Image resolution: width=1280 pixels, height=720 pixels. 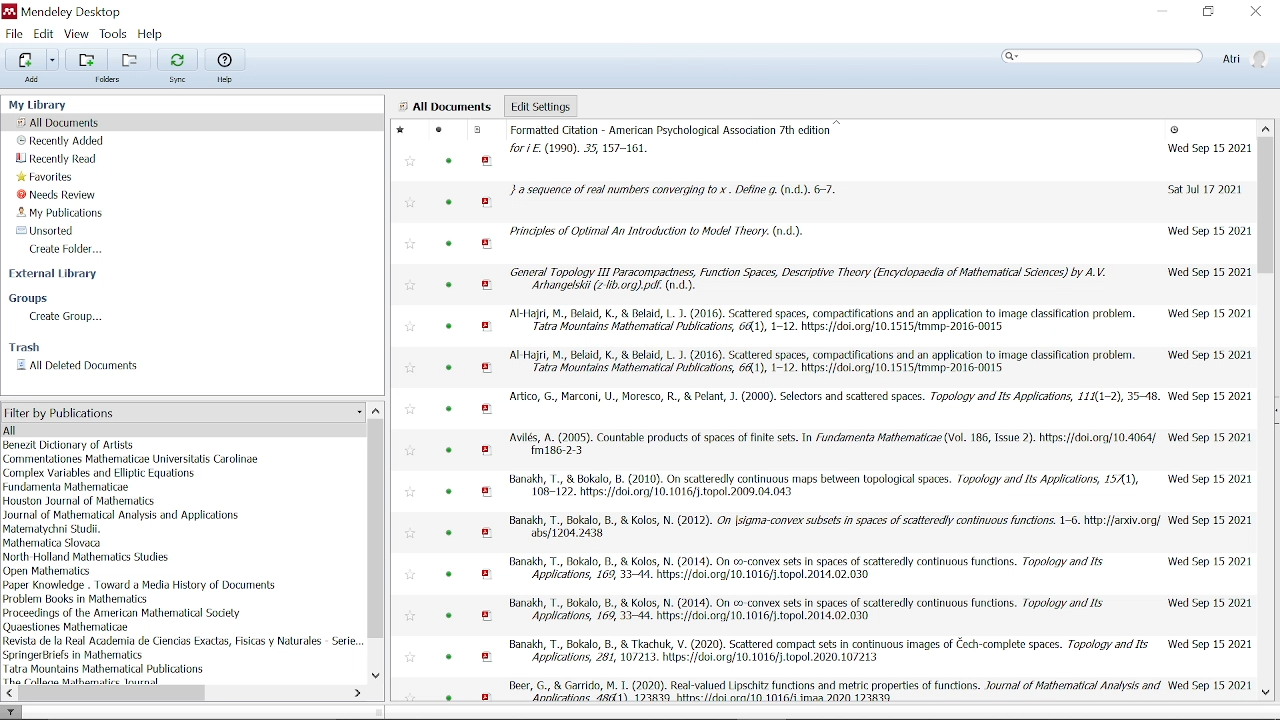 I want to click on favourite, so click(x=413, y=369).